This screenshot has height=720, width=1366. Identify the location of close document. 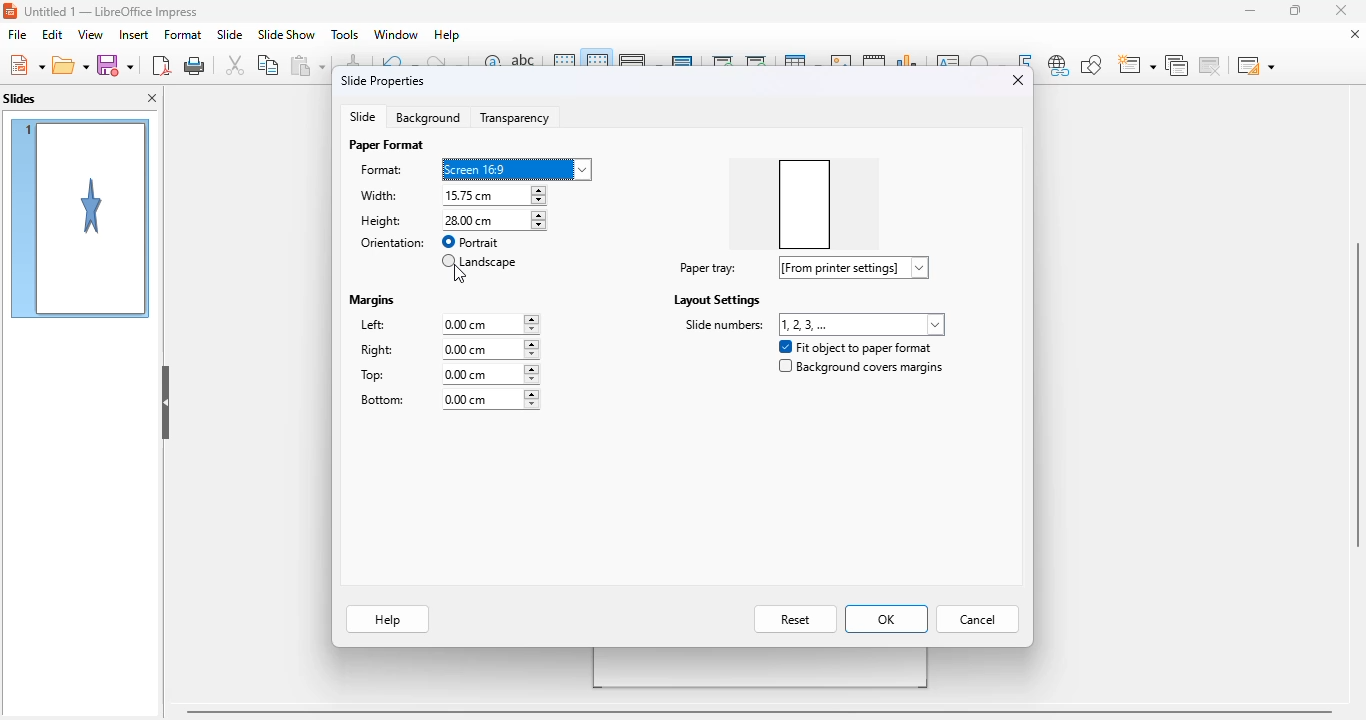
(1355, 34).